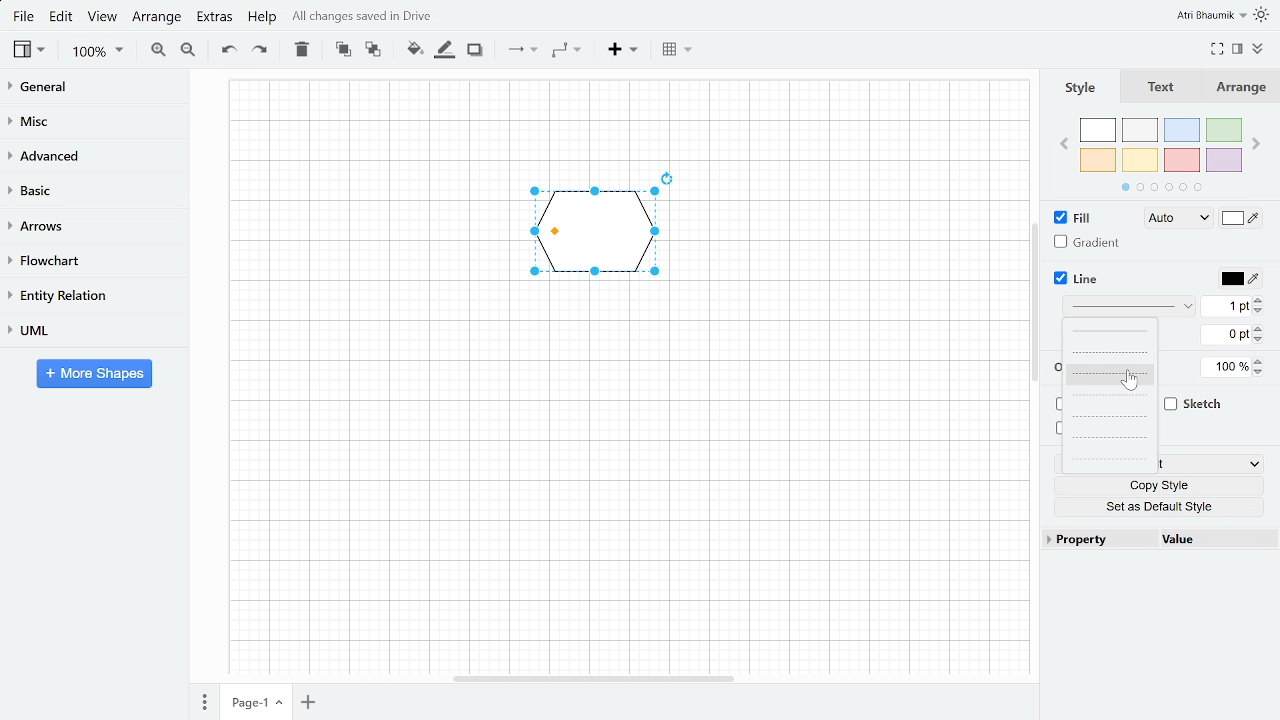 The height and width of the screenshot is (720, 1280). What do you see at coordinates (1261, 312) in the screenshot?
I see `Decrease line width` at bounding box center [1261, 312].